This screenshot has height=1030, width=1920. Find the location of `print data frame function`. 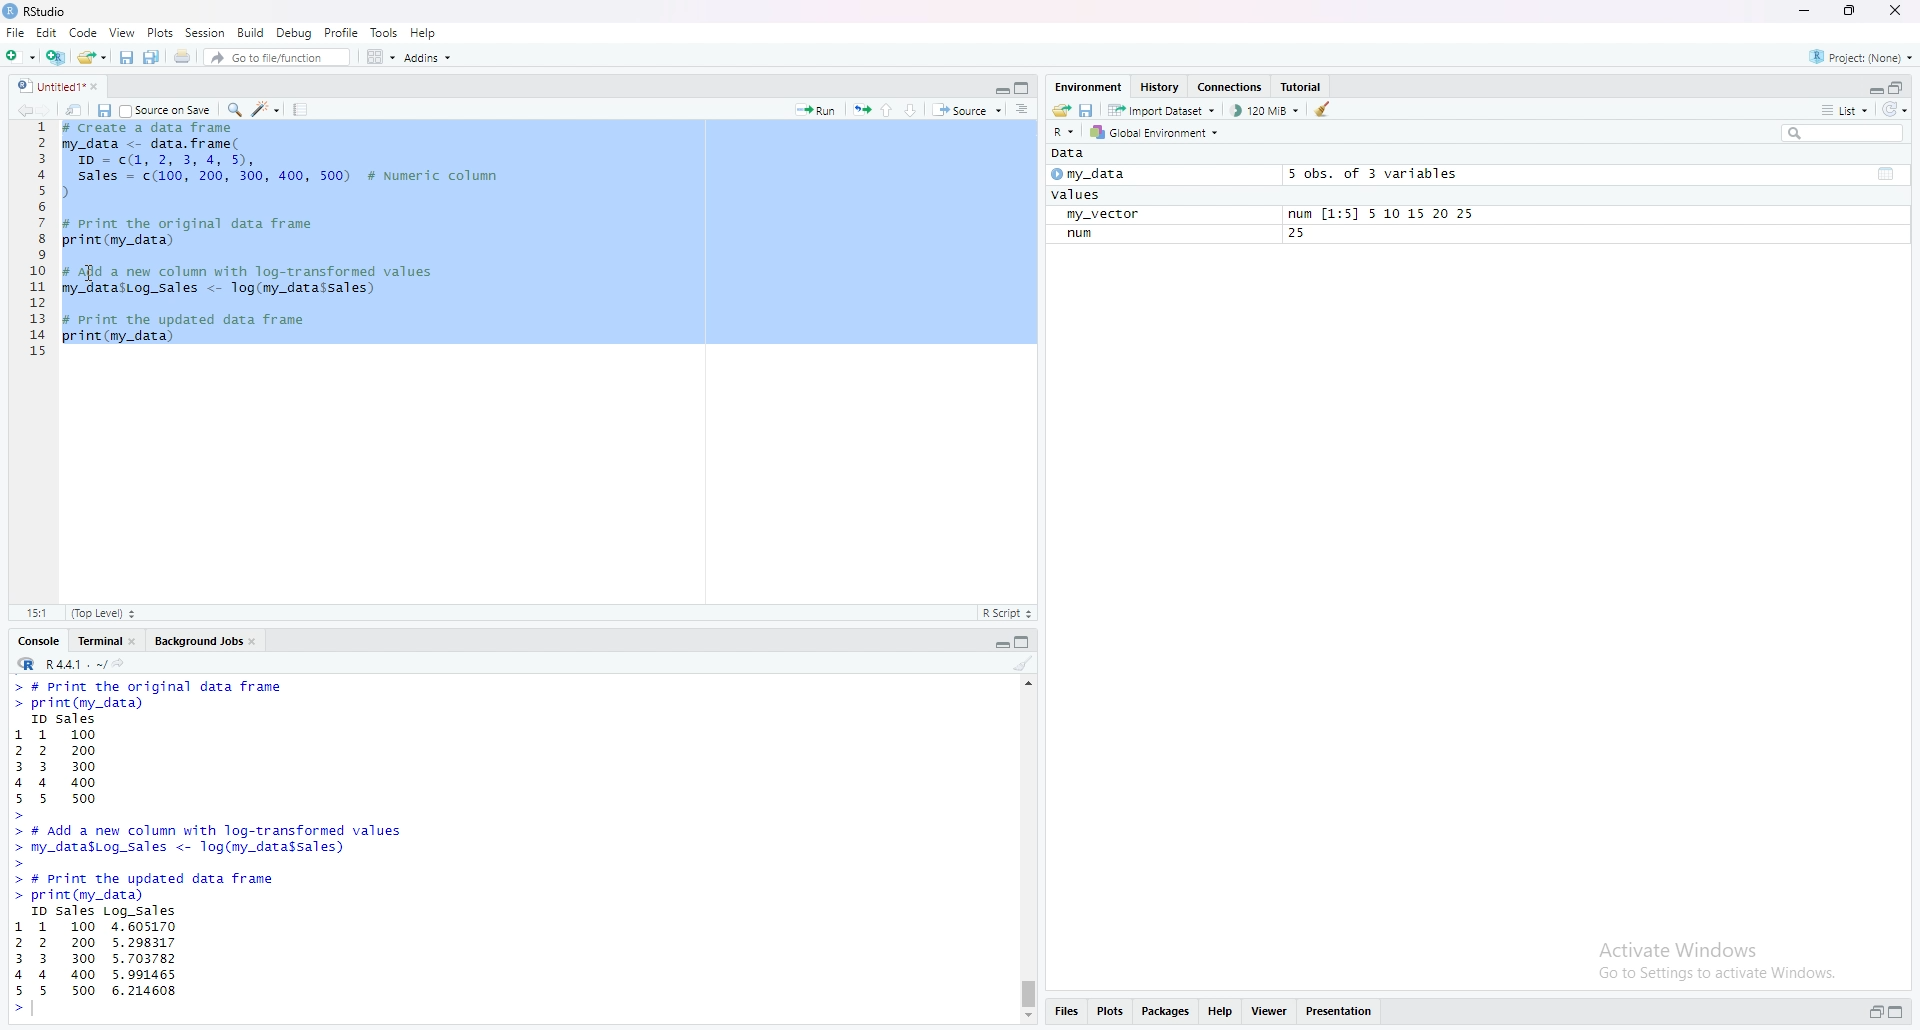

print data frame function is located at coordinates (167, 887).